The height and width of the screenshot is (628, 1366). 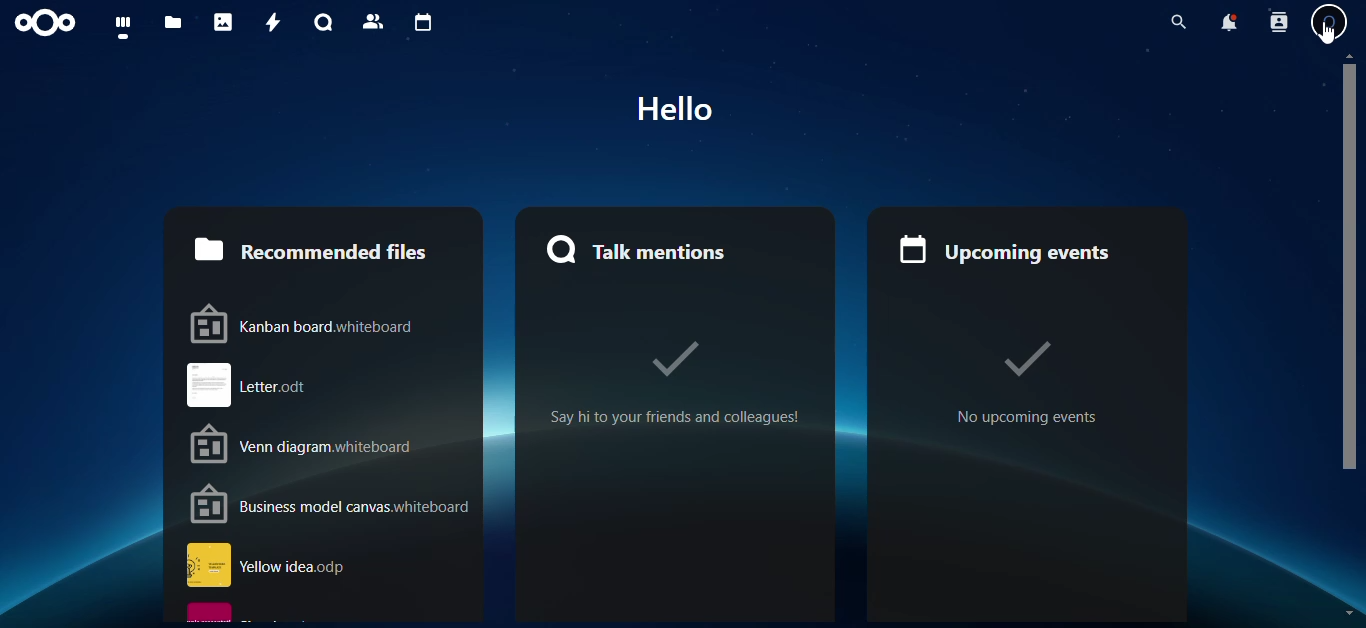 What do you see at coordinates (1028, 417) in the screenshot?
I see `no upcoming events` at bounding box center [1028, 417].